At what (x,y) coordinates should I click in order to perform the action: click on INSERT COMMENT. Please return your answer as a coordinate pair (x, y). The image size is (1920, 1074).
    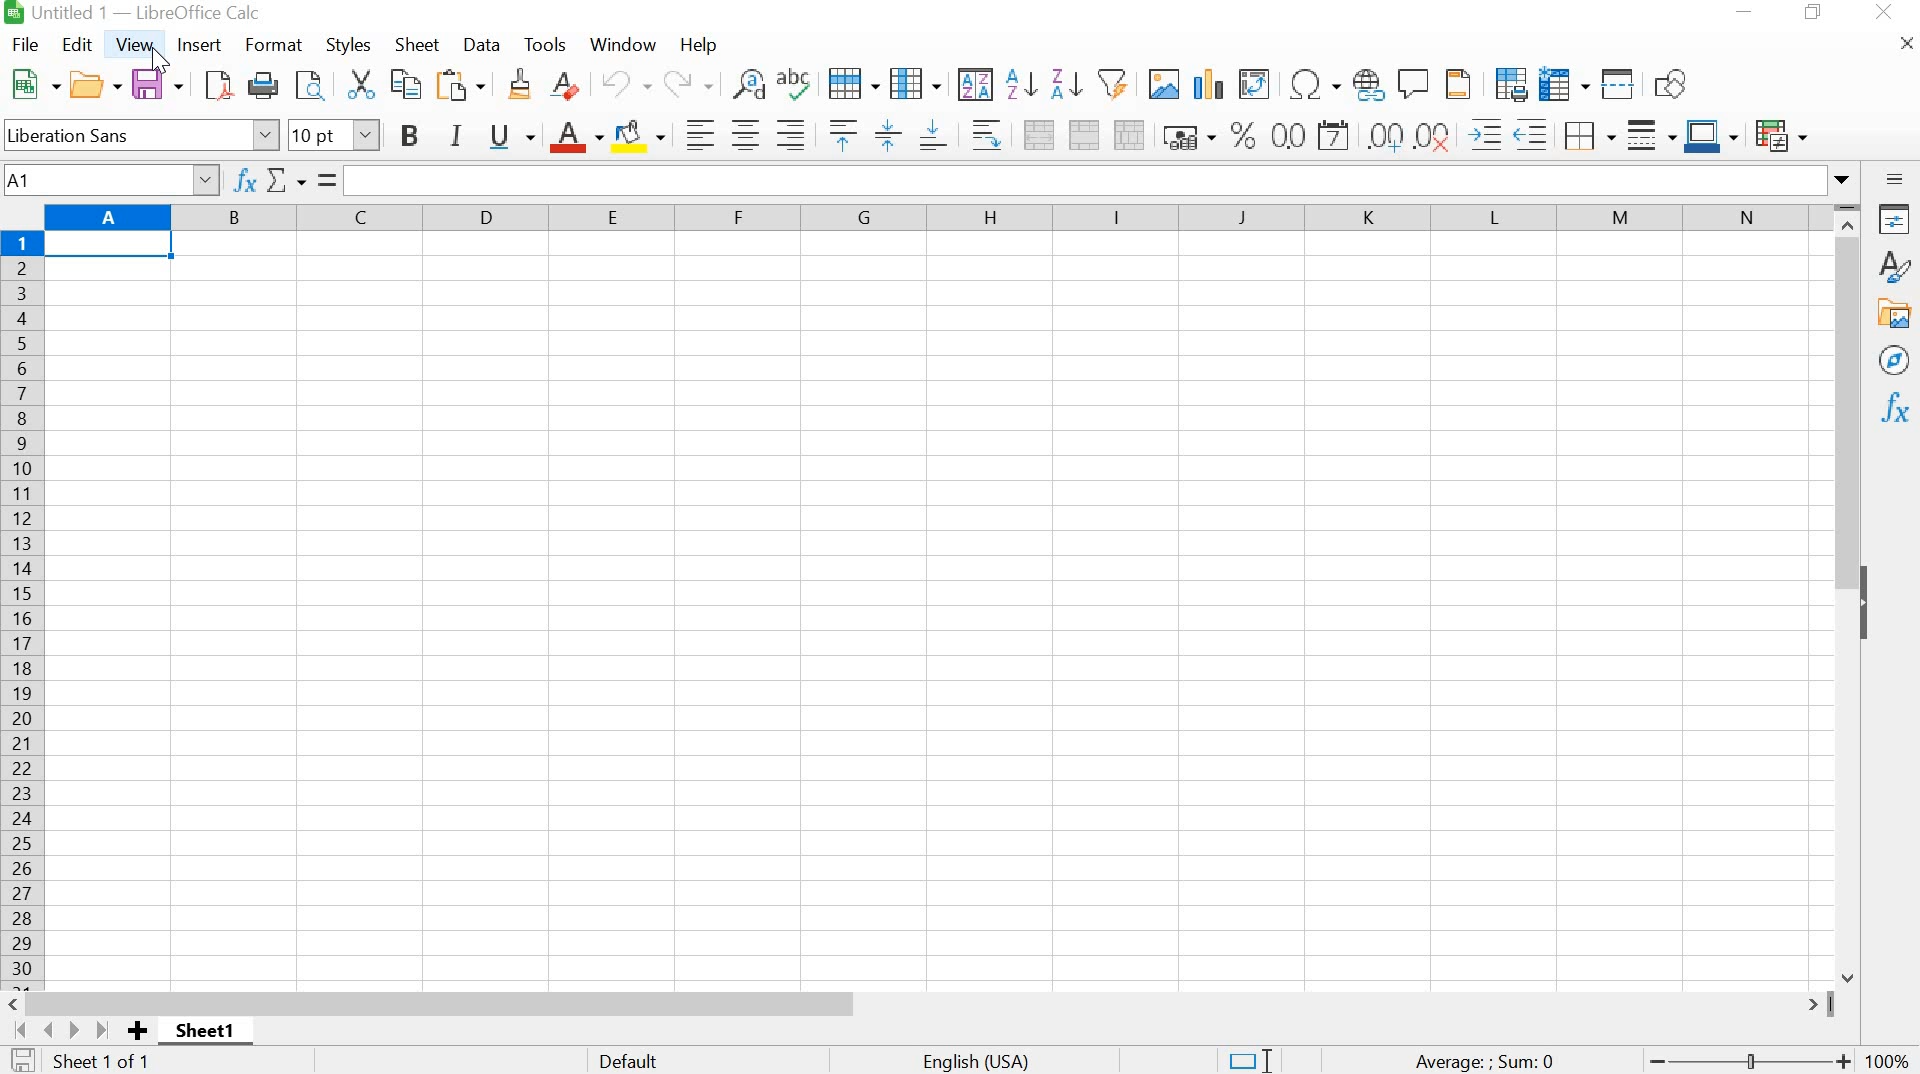
    Looking at the image, I should click on (1414, 81).